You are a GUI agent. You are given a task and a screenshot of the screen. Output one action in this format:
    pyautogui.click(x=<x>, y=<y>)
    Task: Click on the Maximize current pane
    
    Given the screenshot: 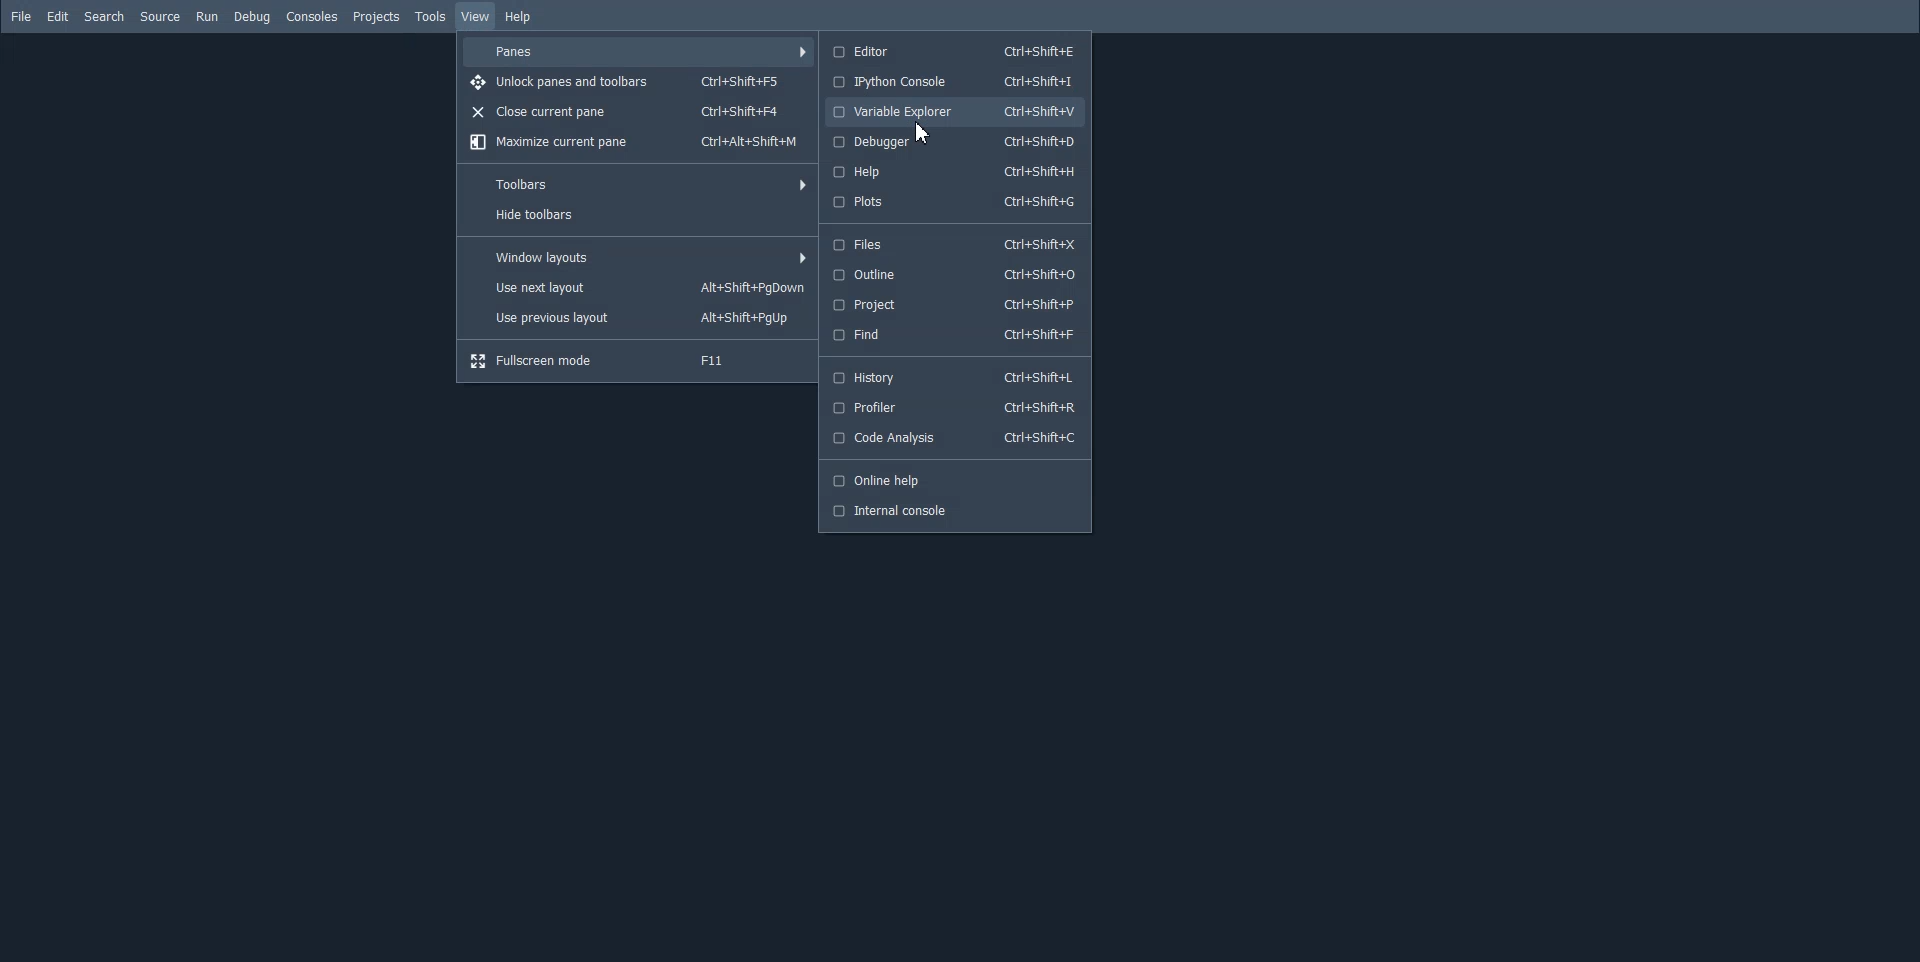 What is the action you would take?
    pyautogui.click(x=637, y=143)
    